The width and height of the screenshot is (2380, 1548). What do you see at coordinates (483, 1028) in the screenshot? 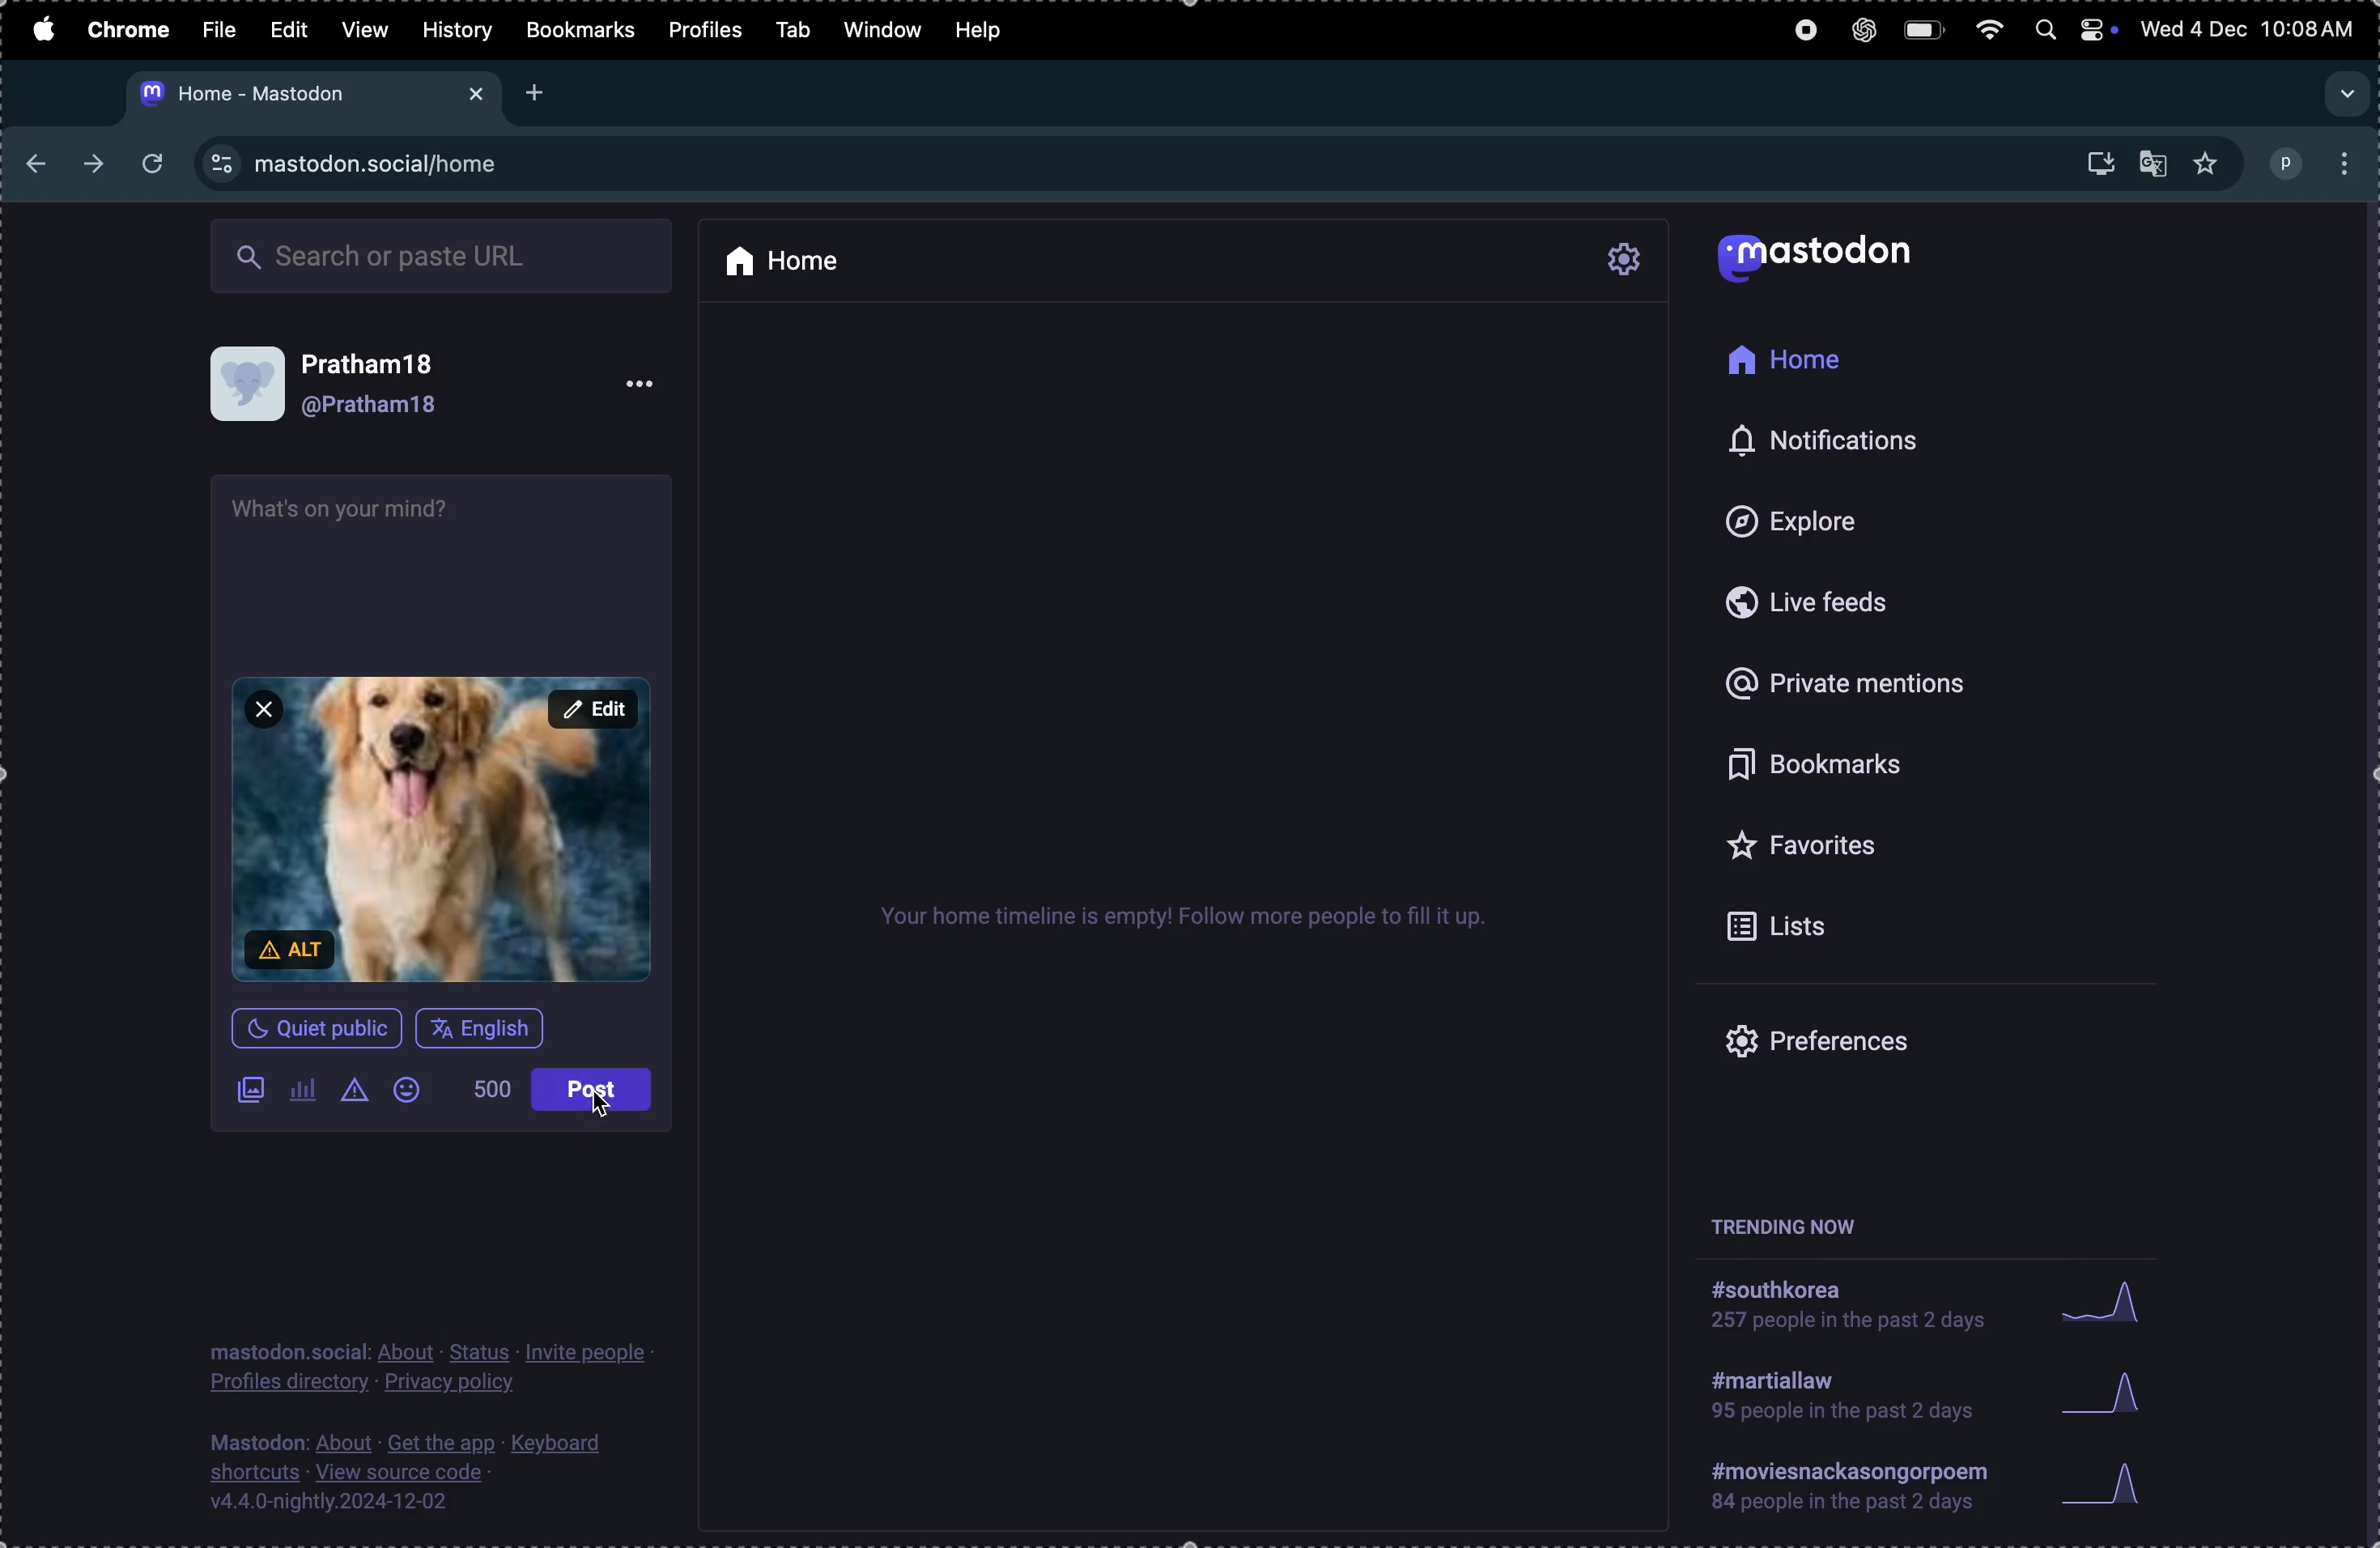
I see `English` at bounding box center [483, 1028].